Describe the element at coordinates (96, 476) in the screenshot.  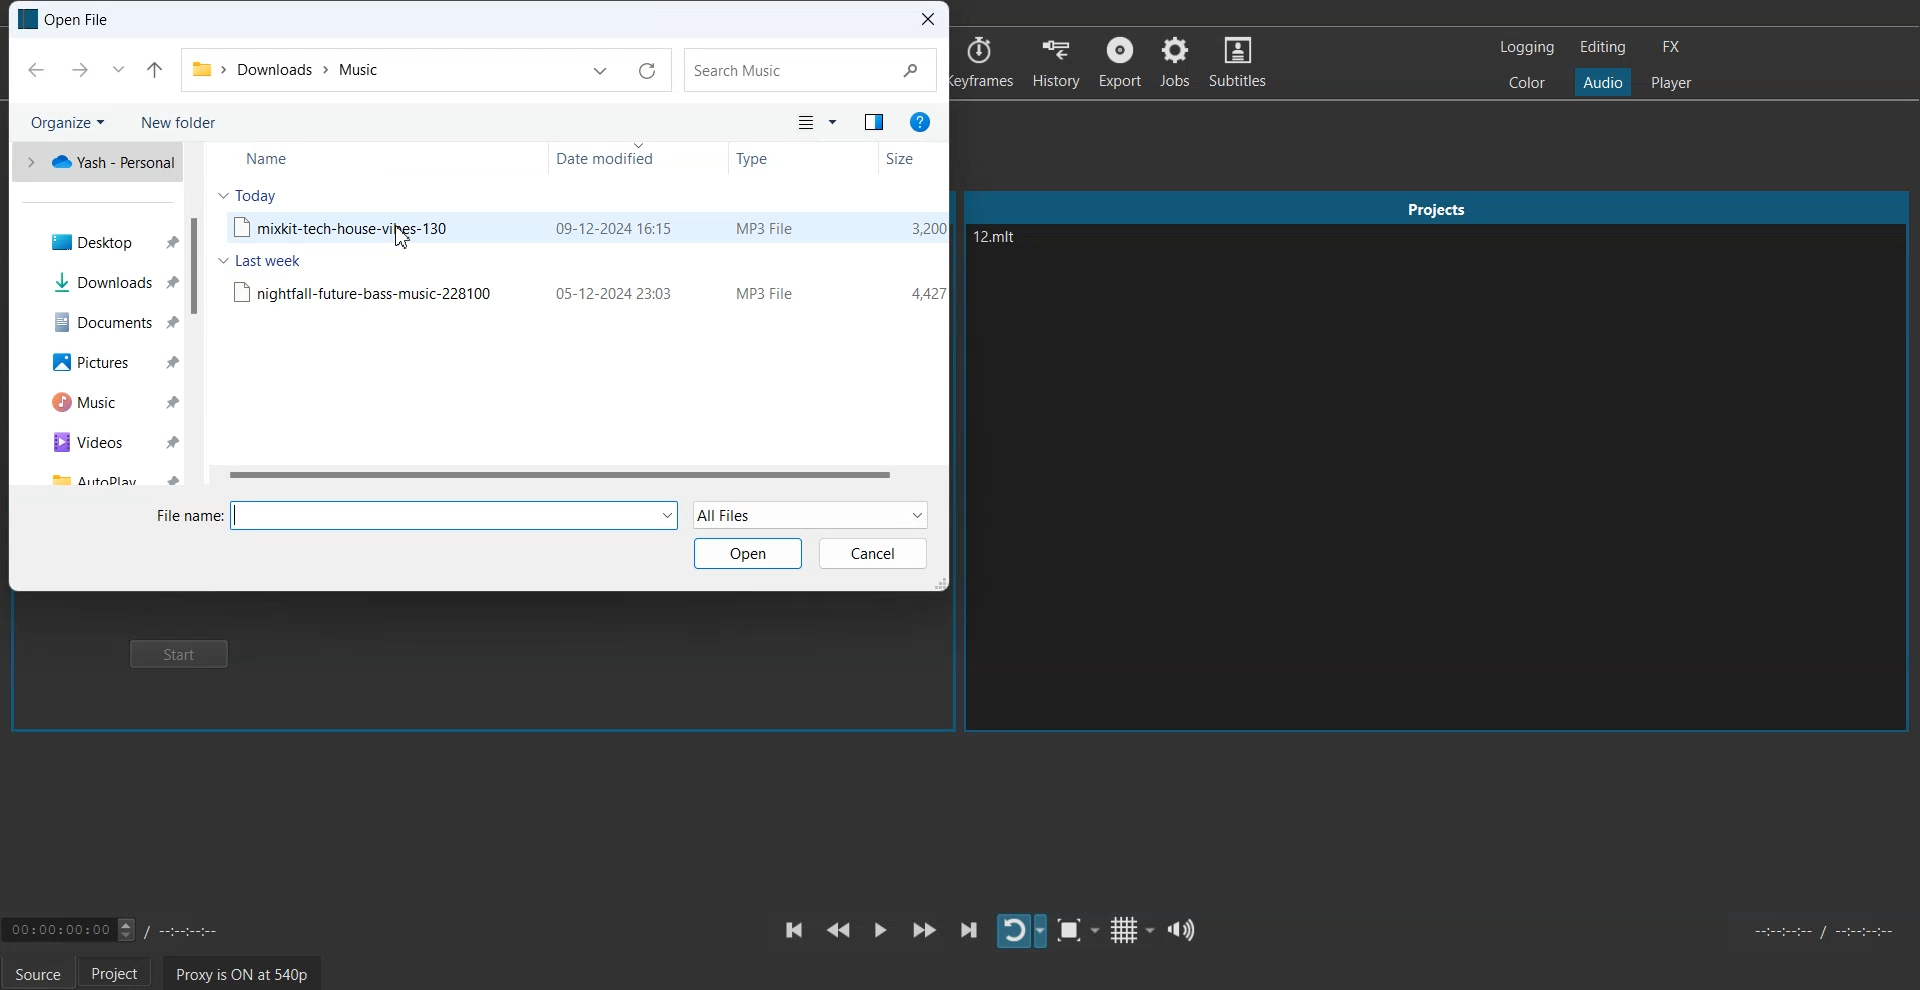
I see `Autoplay` at that location.